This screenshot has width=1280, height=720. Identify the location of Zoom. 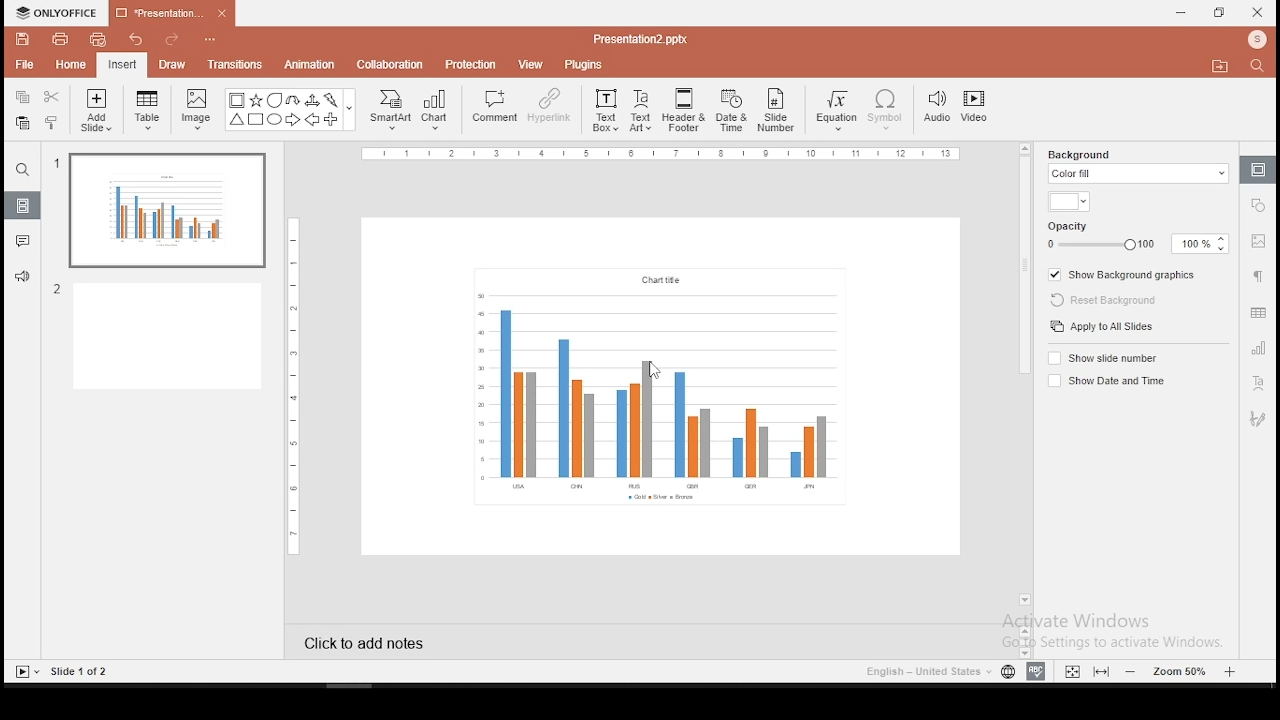
(1182, 672).